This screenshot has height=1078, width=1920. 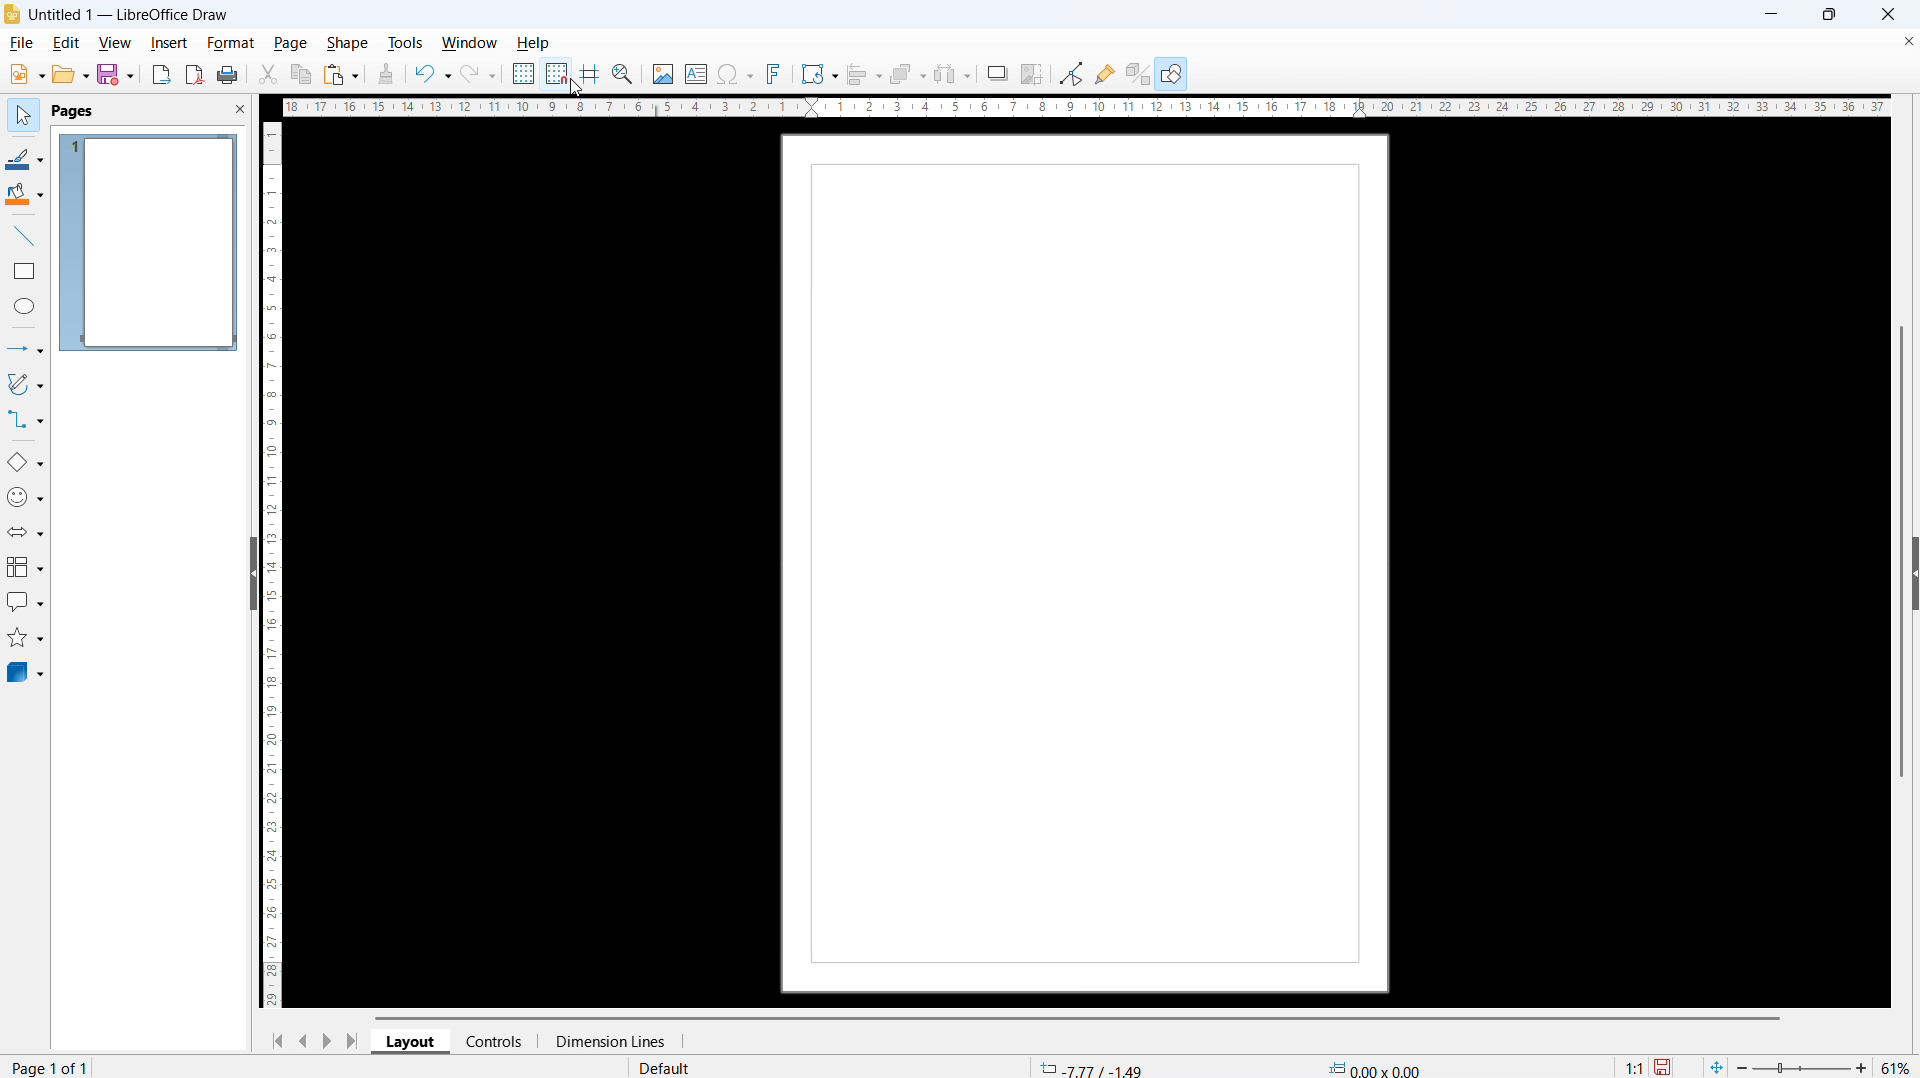 What do you see at coordinates (1085, 562) in the screenshot?
I see `Page ` at bounding box center [1085, 562].